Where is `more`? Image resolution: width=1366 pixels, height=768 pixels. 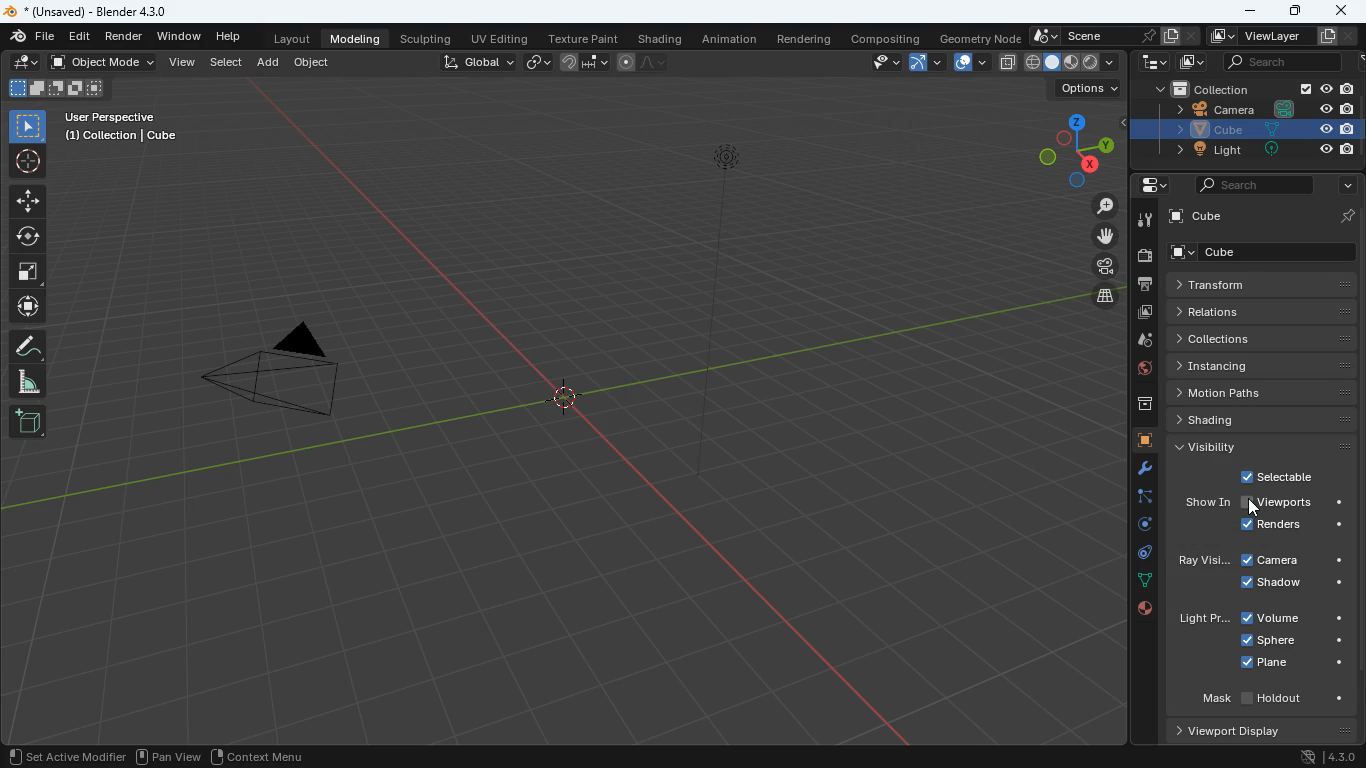 more is located at coordinates (1343, 187).